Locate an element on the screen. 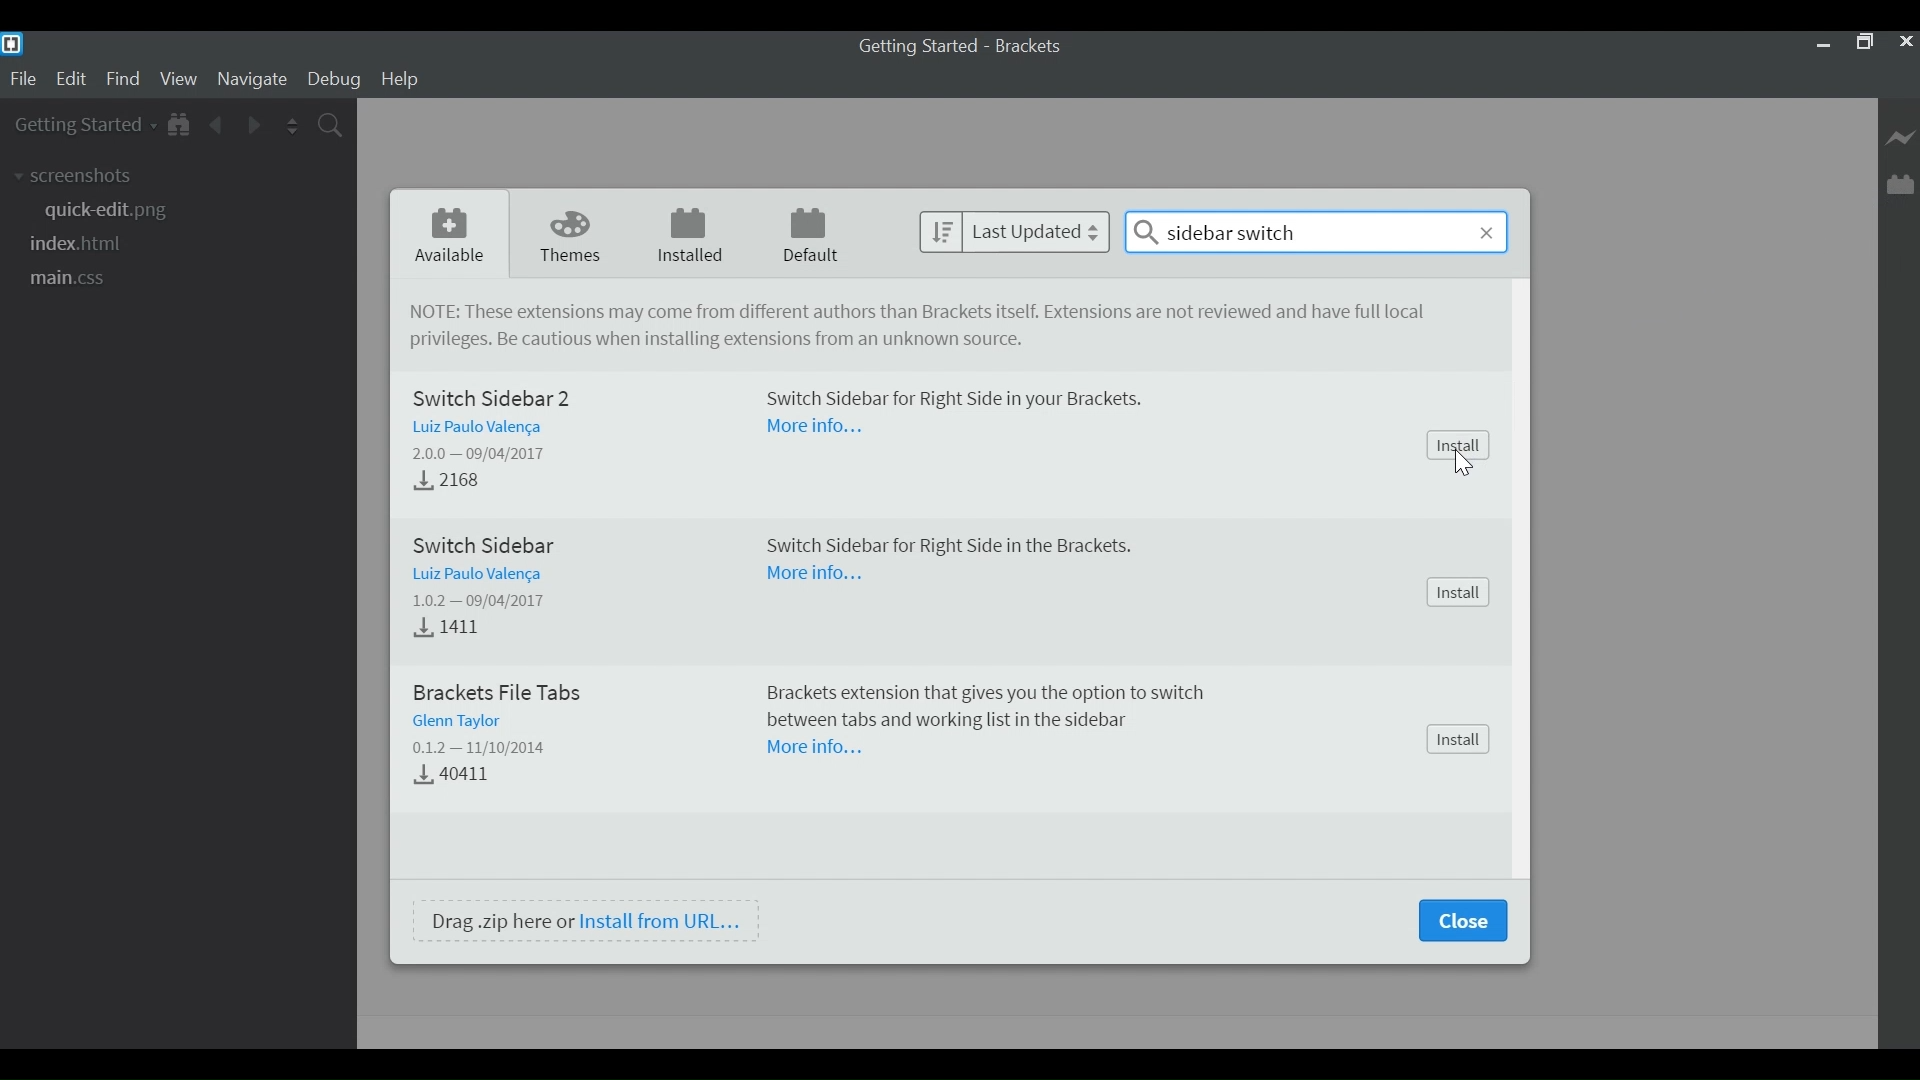 Image resolution: width=1920 pixels, height=1080 pixels. Switch Sidebar is located at coordinates (493, 545).